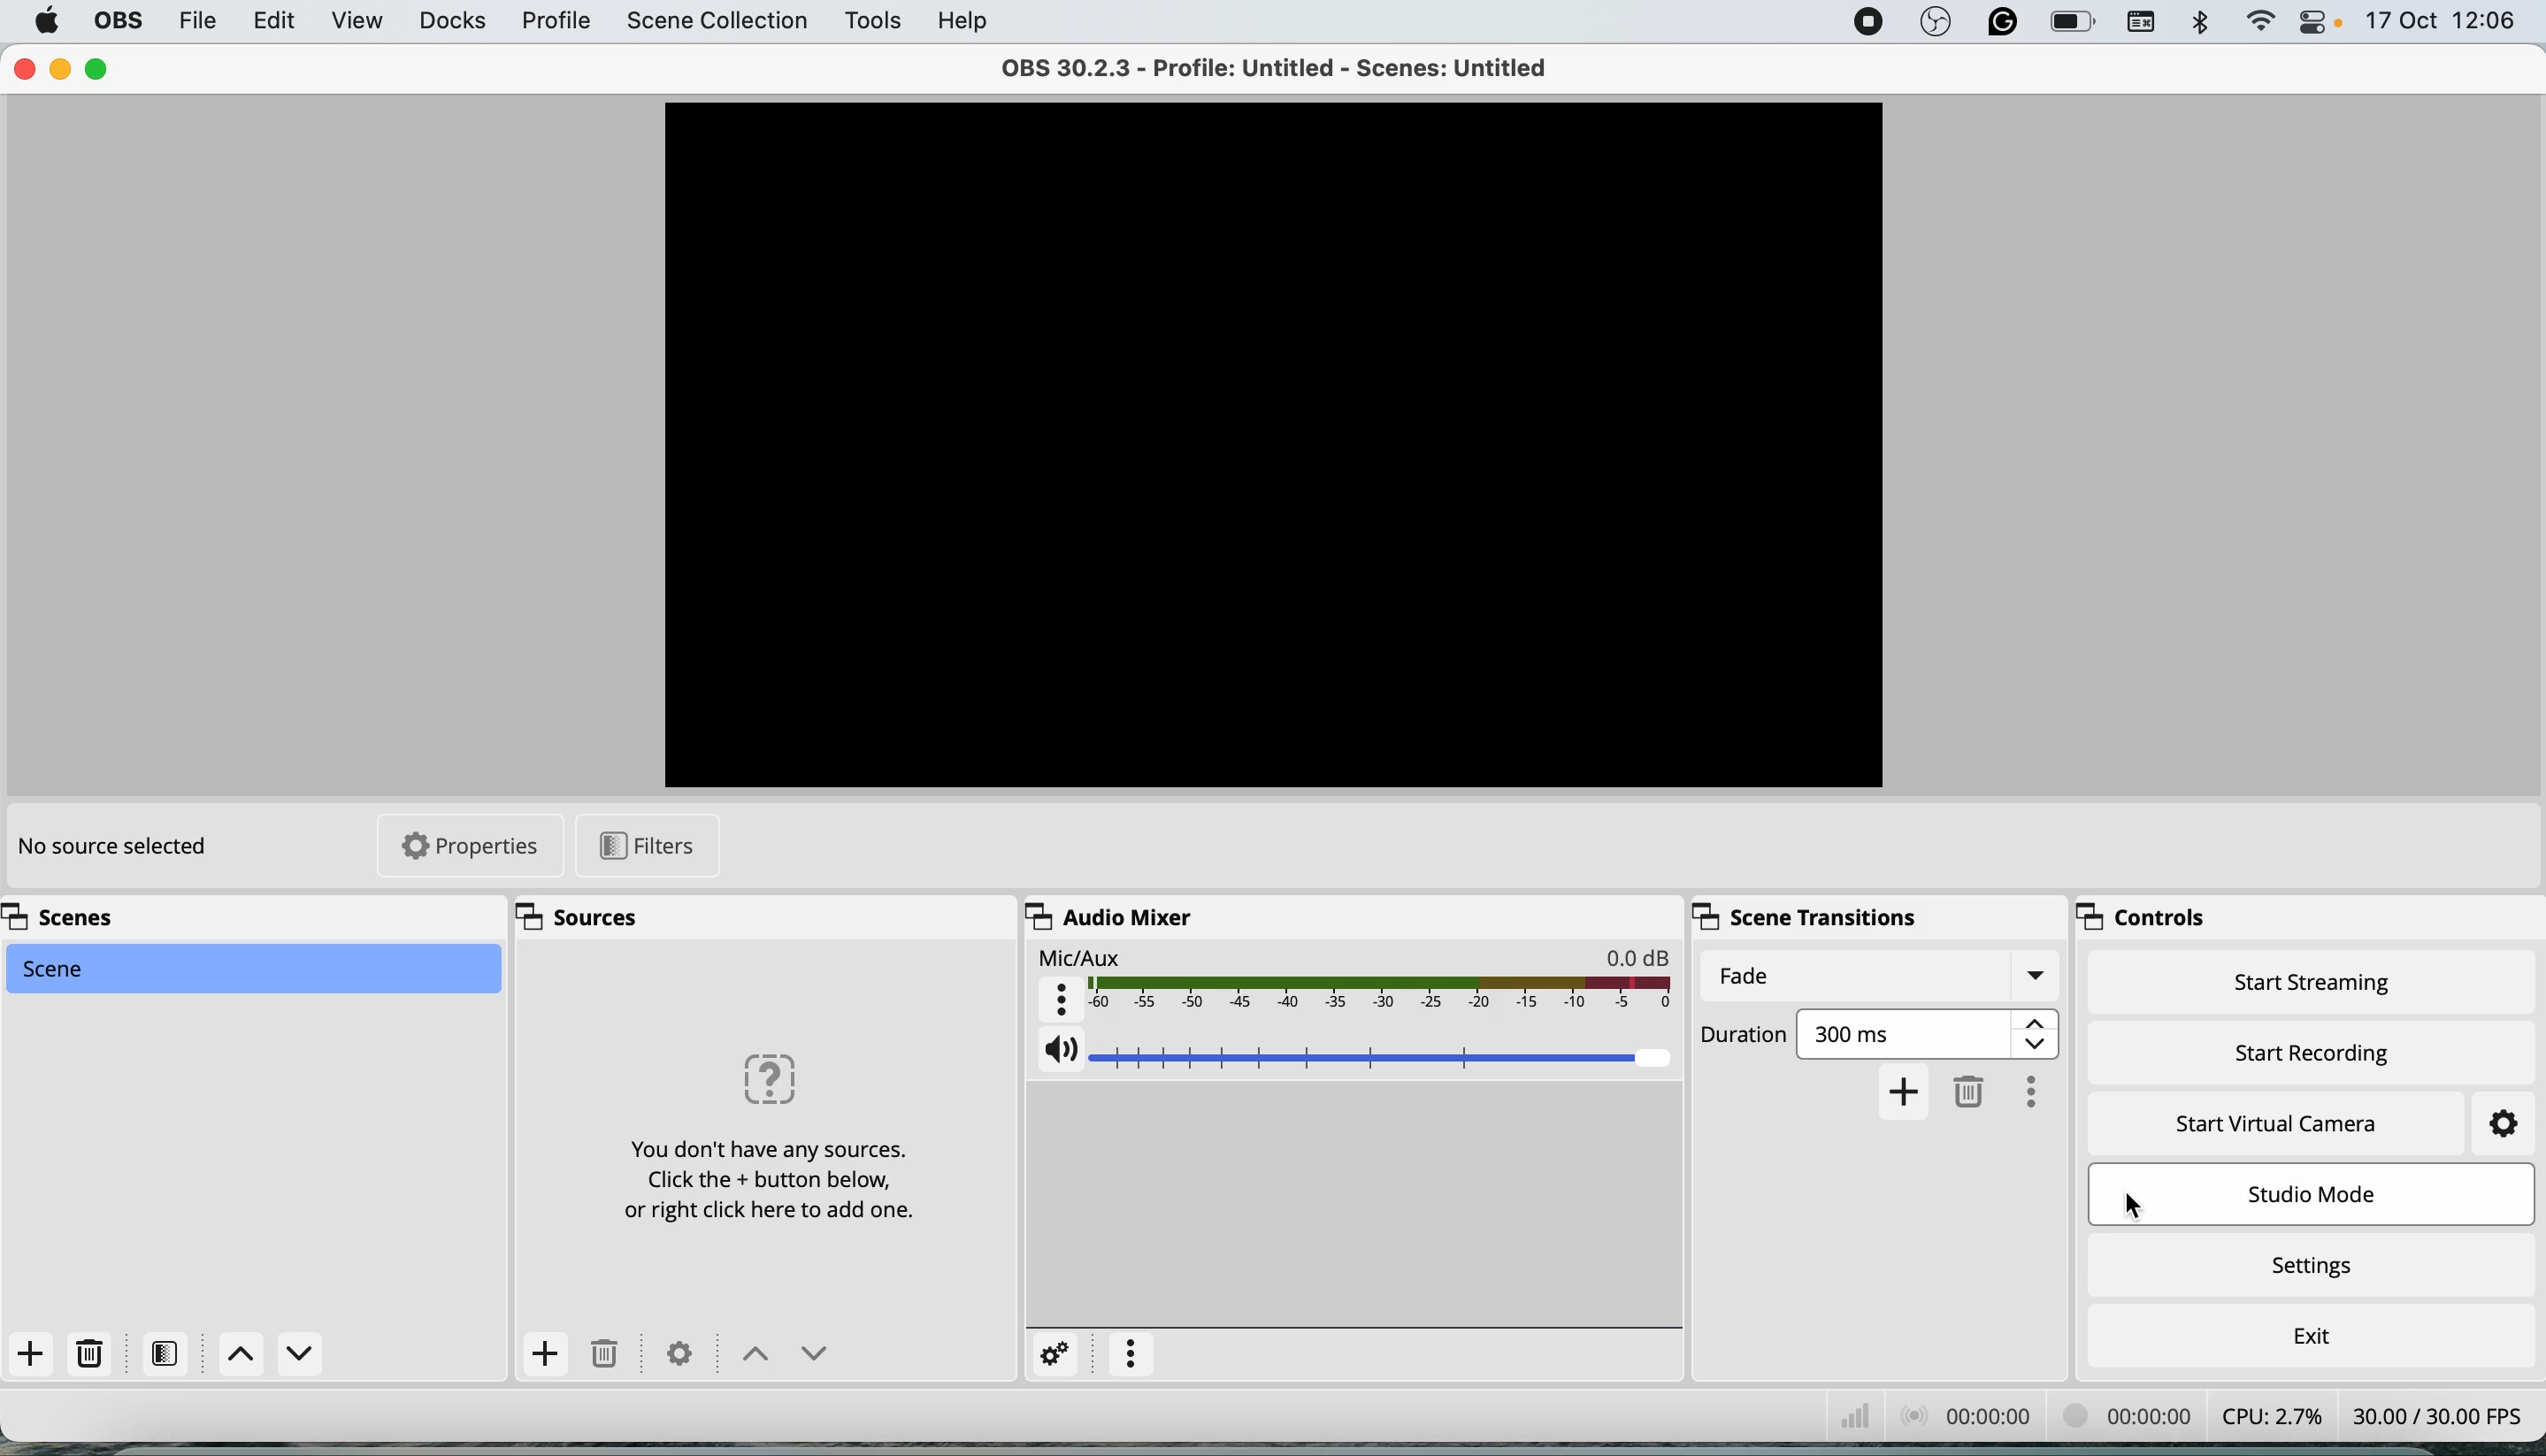 This screenshot has width=2546, height=1456. What do you see at coordinates (1356, 980) in the screenshot?
I see `mic aux audio` at bounding box center [1356, 980].